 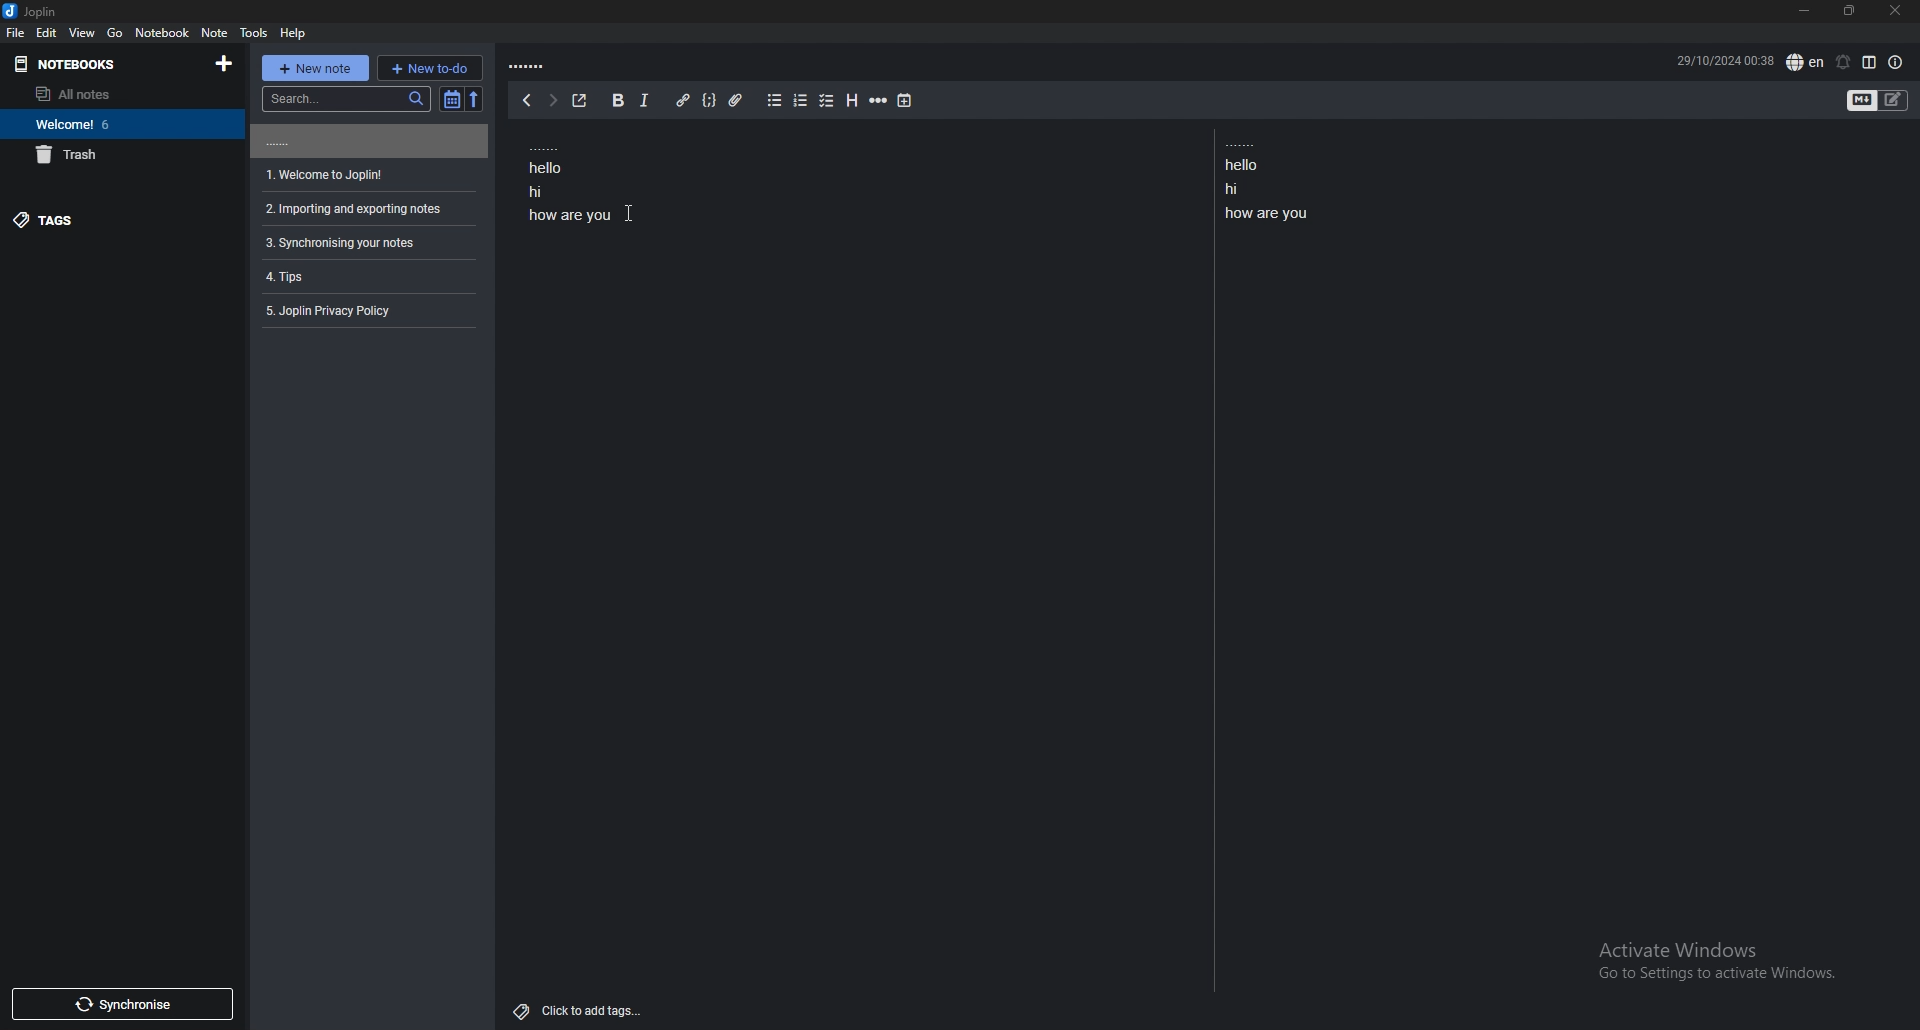 I want to click on all notes, so click(x=112, y=93).